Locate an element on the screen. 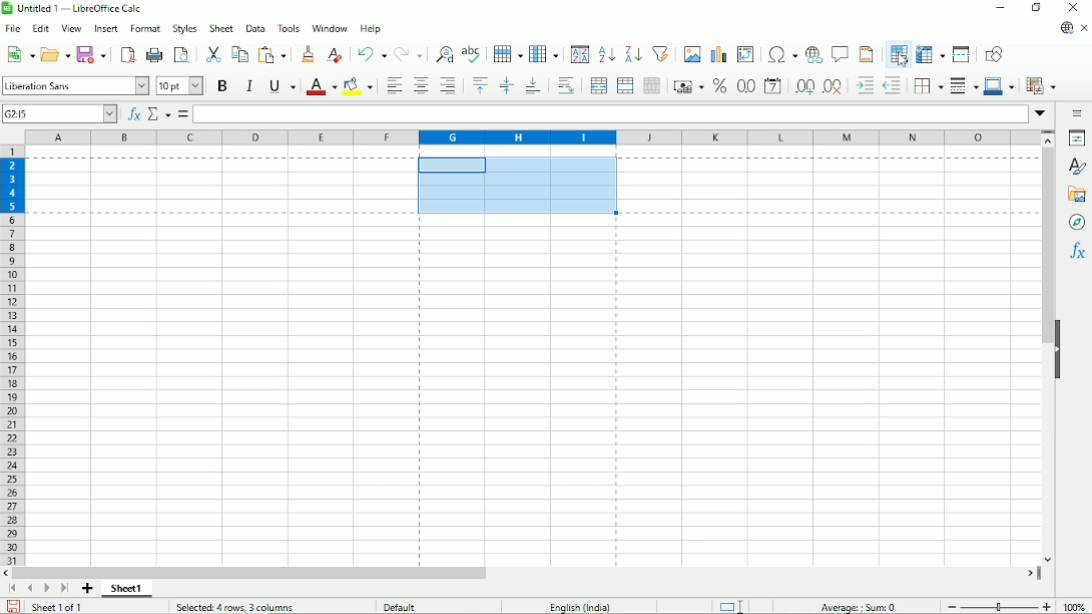 This screenshot has height=614, width=1092. Decrease indent is located at coordinates (892, 86).